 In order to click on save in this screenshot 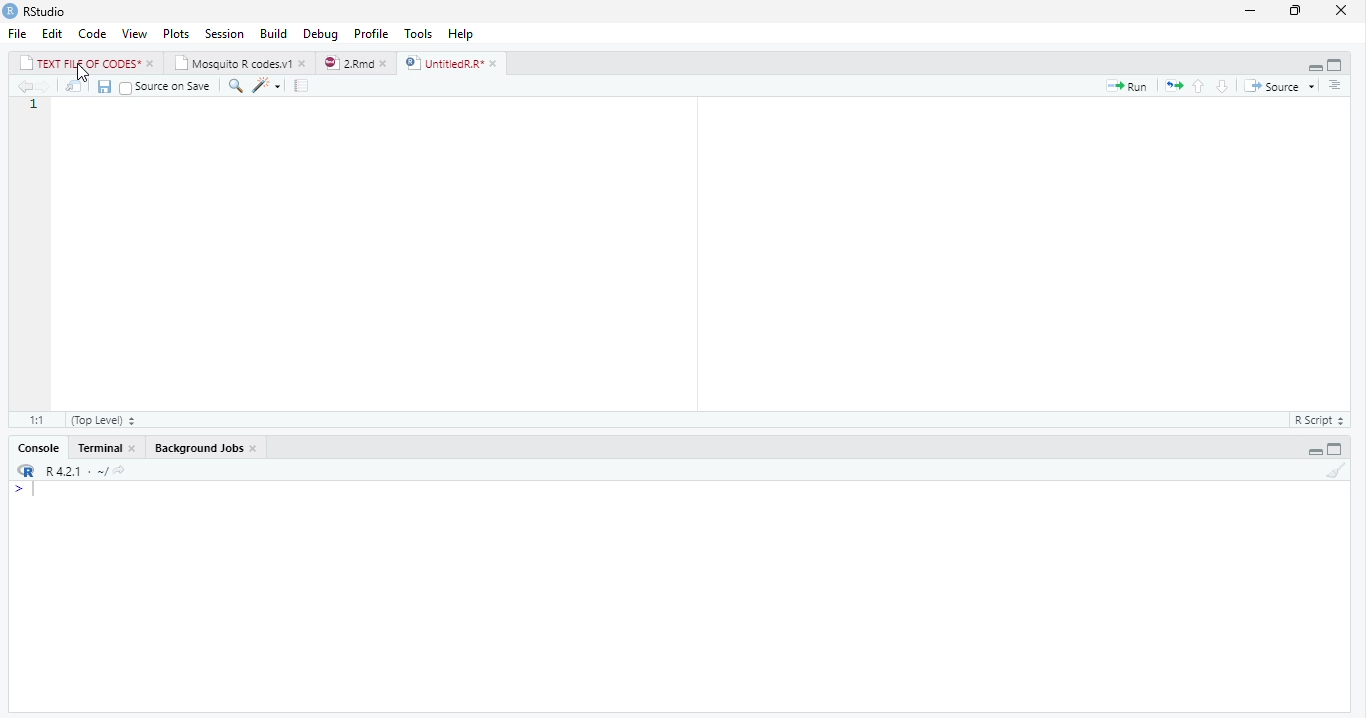, I will do `click(106, 87)`.